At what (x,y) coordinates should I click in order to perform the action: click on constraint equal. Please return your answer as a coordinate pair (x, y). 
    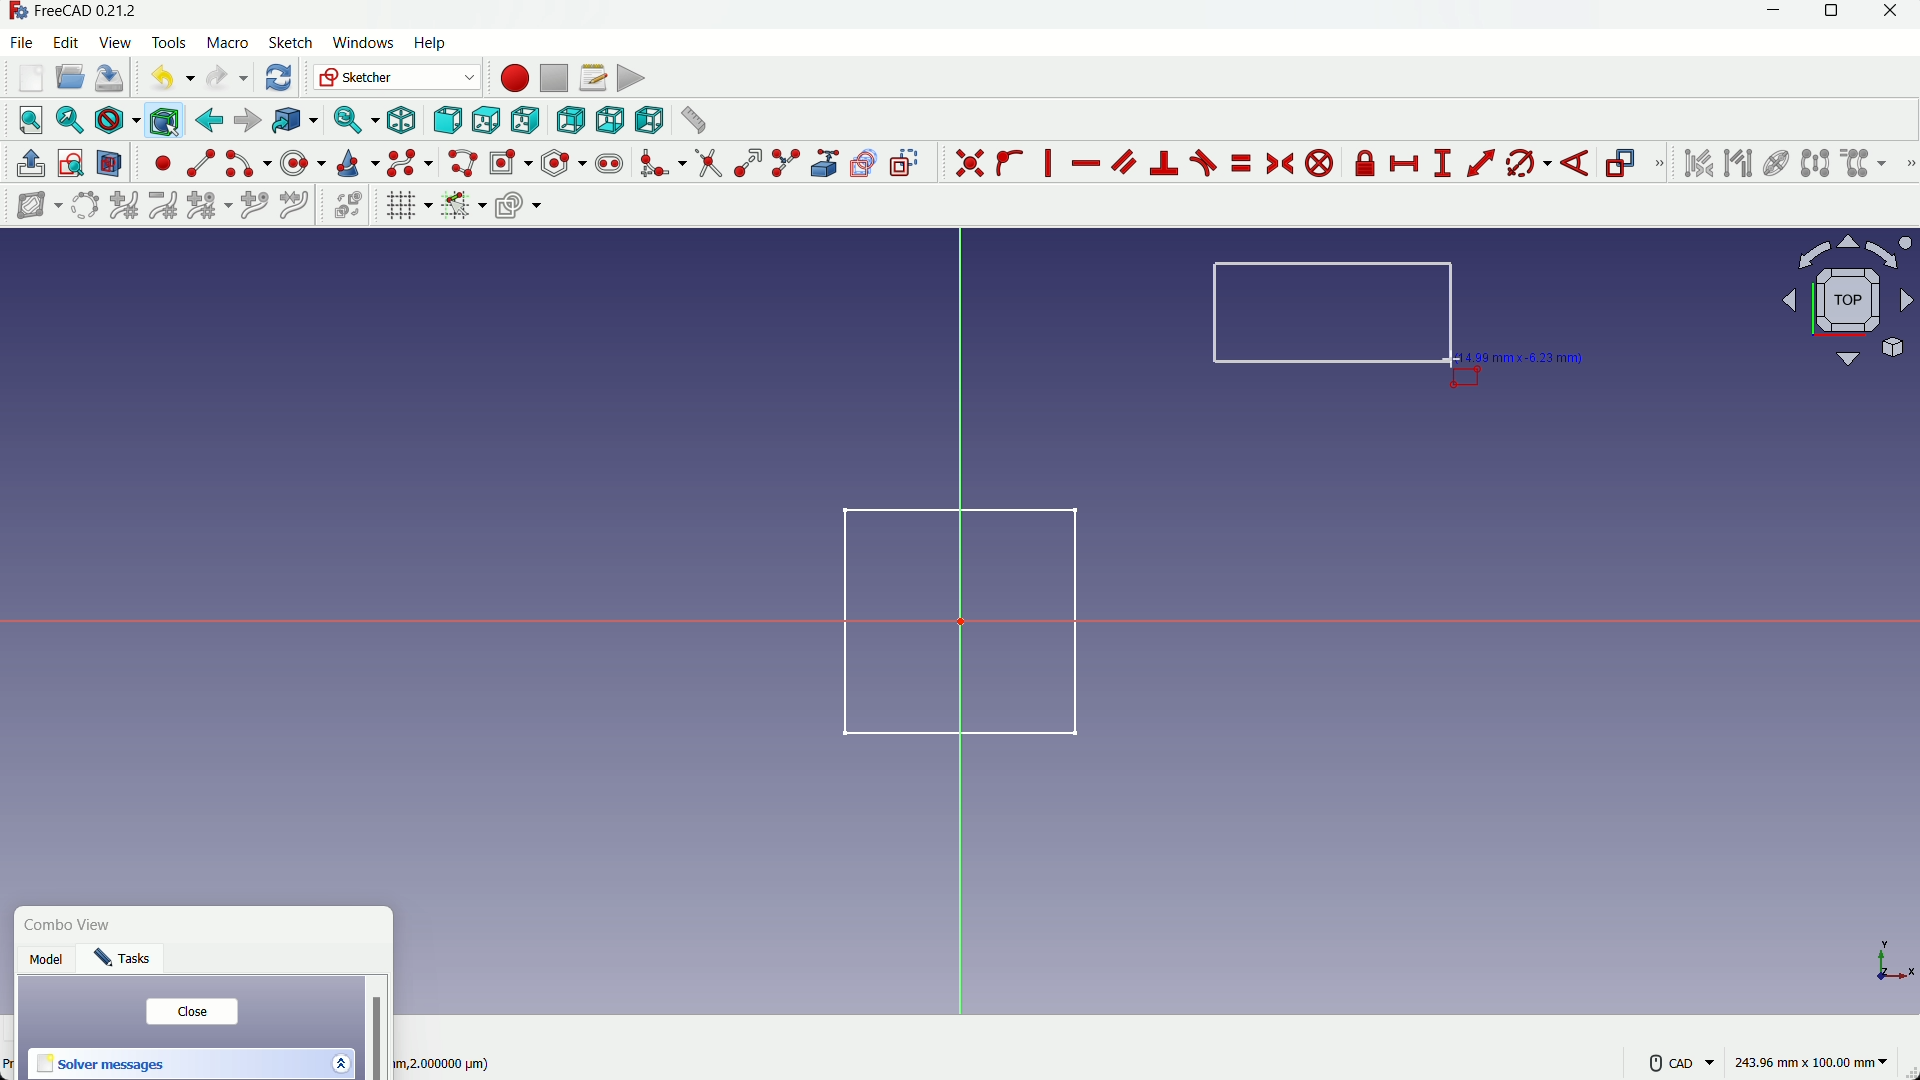
    Looking at the image, I should click on (1240, 163).